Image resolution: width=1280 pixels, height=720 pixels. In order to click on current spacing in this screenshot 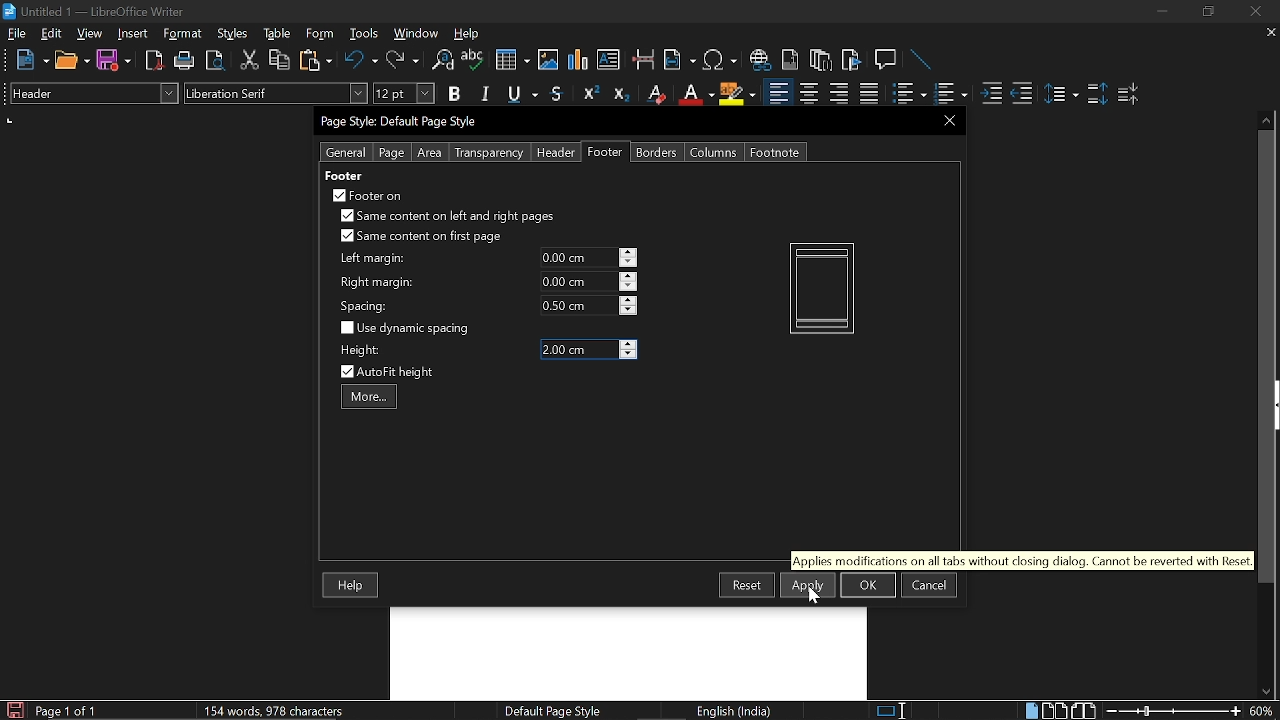, I will do `click(578, 305)`.